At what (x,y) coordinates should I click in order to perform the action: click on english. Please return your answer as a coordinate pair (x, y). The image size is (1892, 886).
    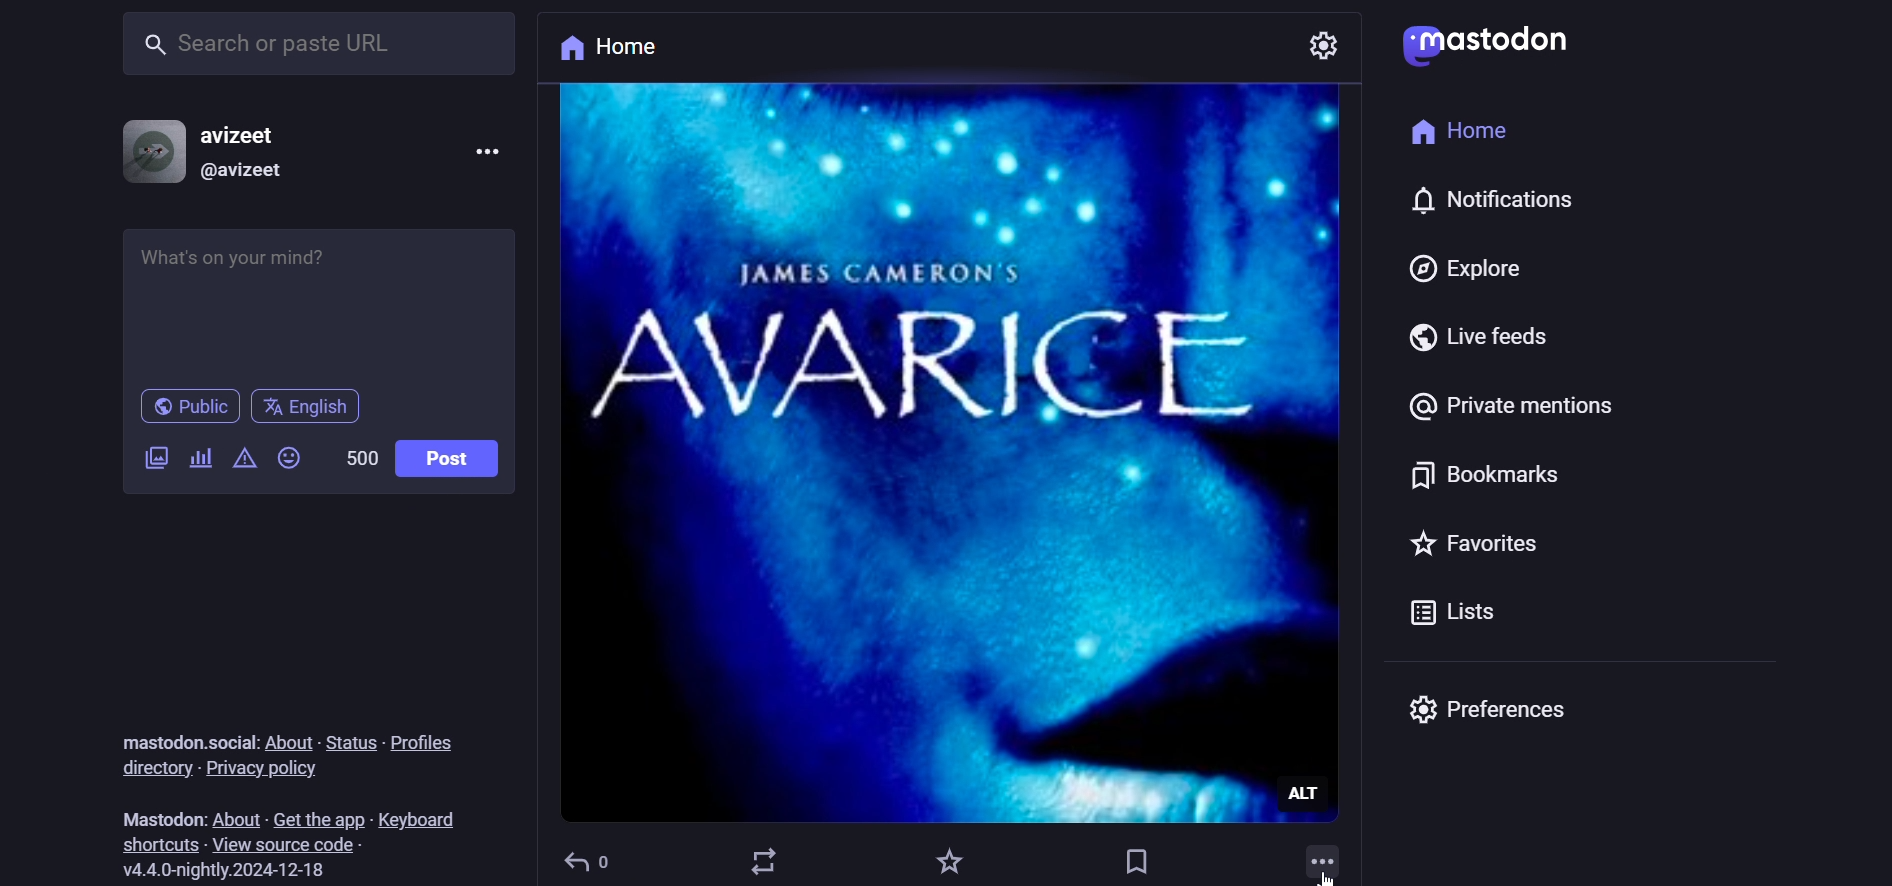
    Looking at the image, I should click on (307, 407).